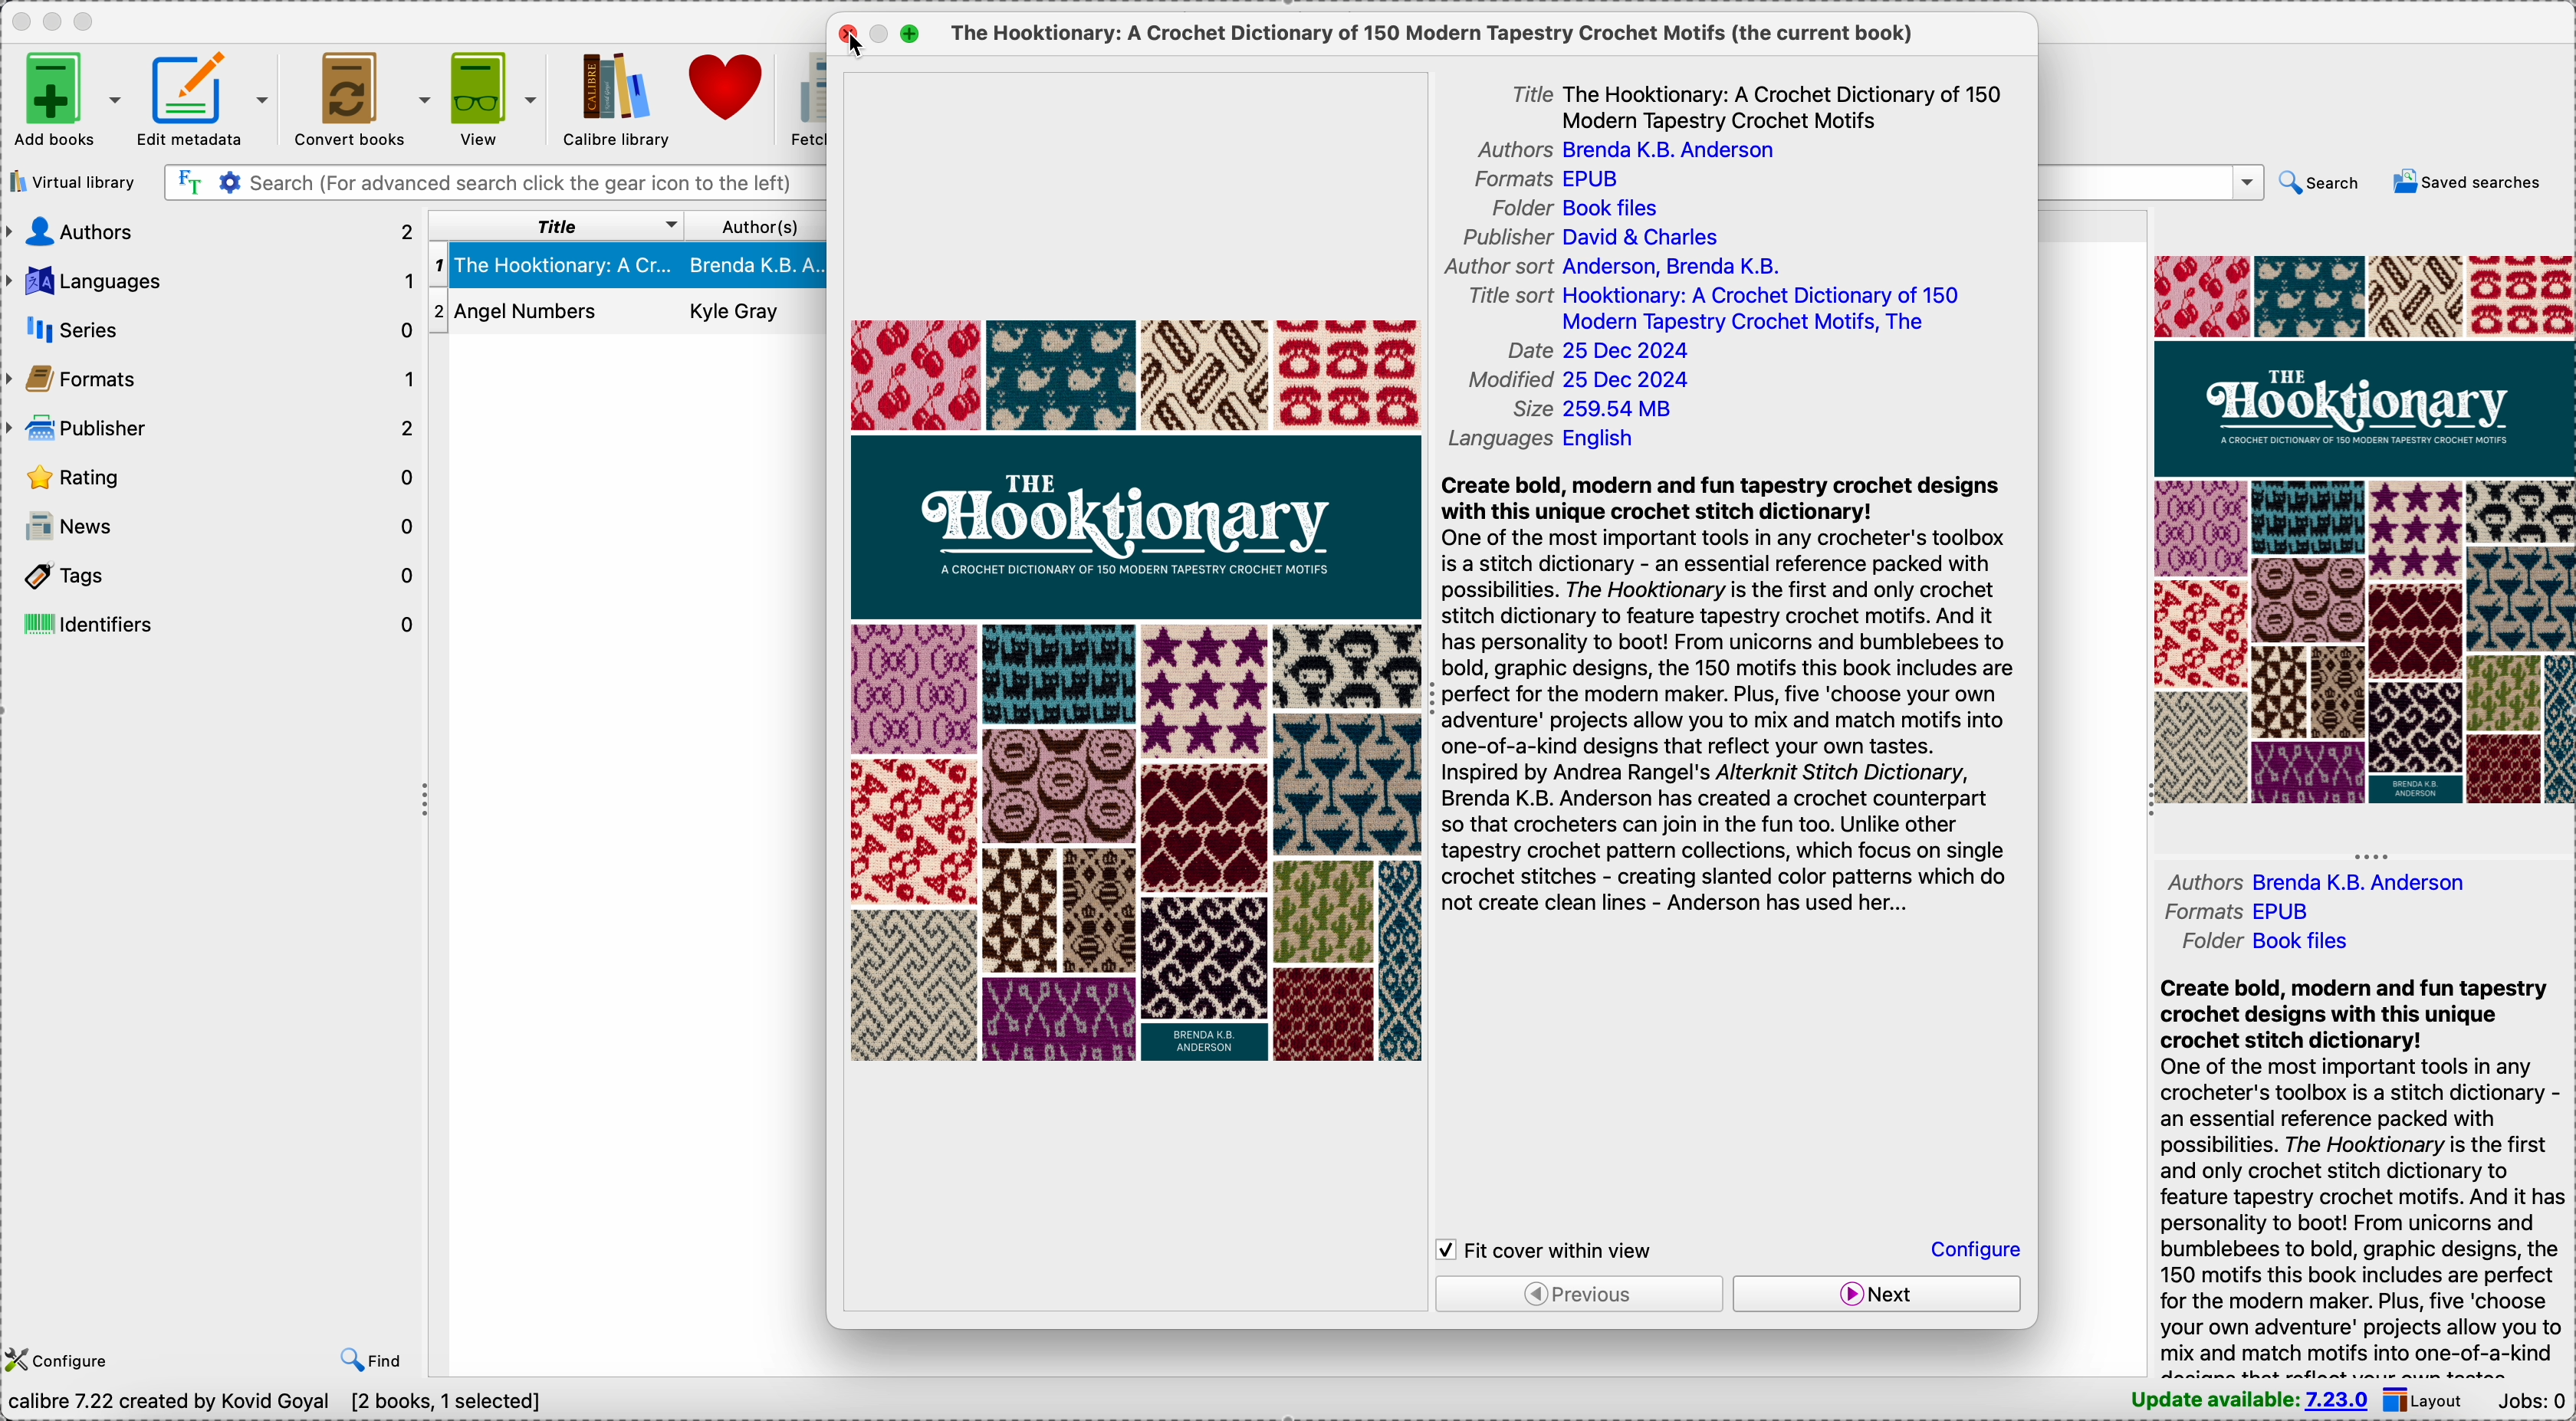 The image size is (2576, 1421). I want to click on languages, so click(1554, 435).